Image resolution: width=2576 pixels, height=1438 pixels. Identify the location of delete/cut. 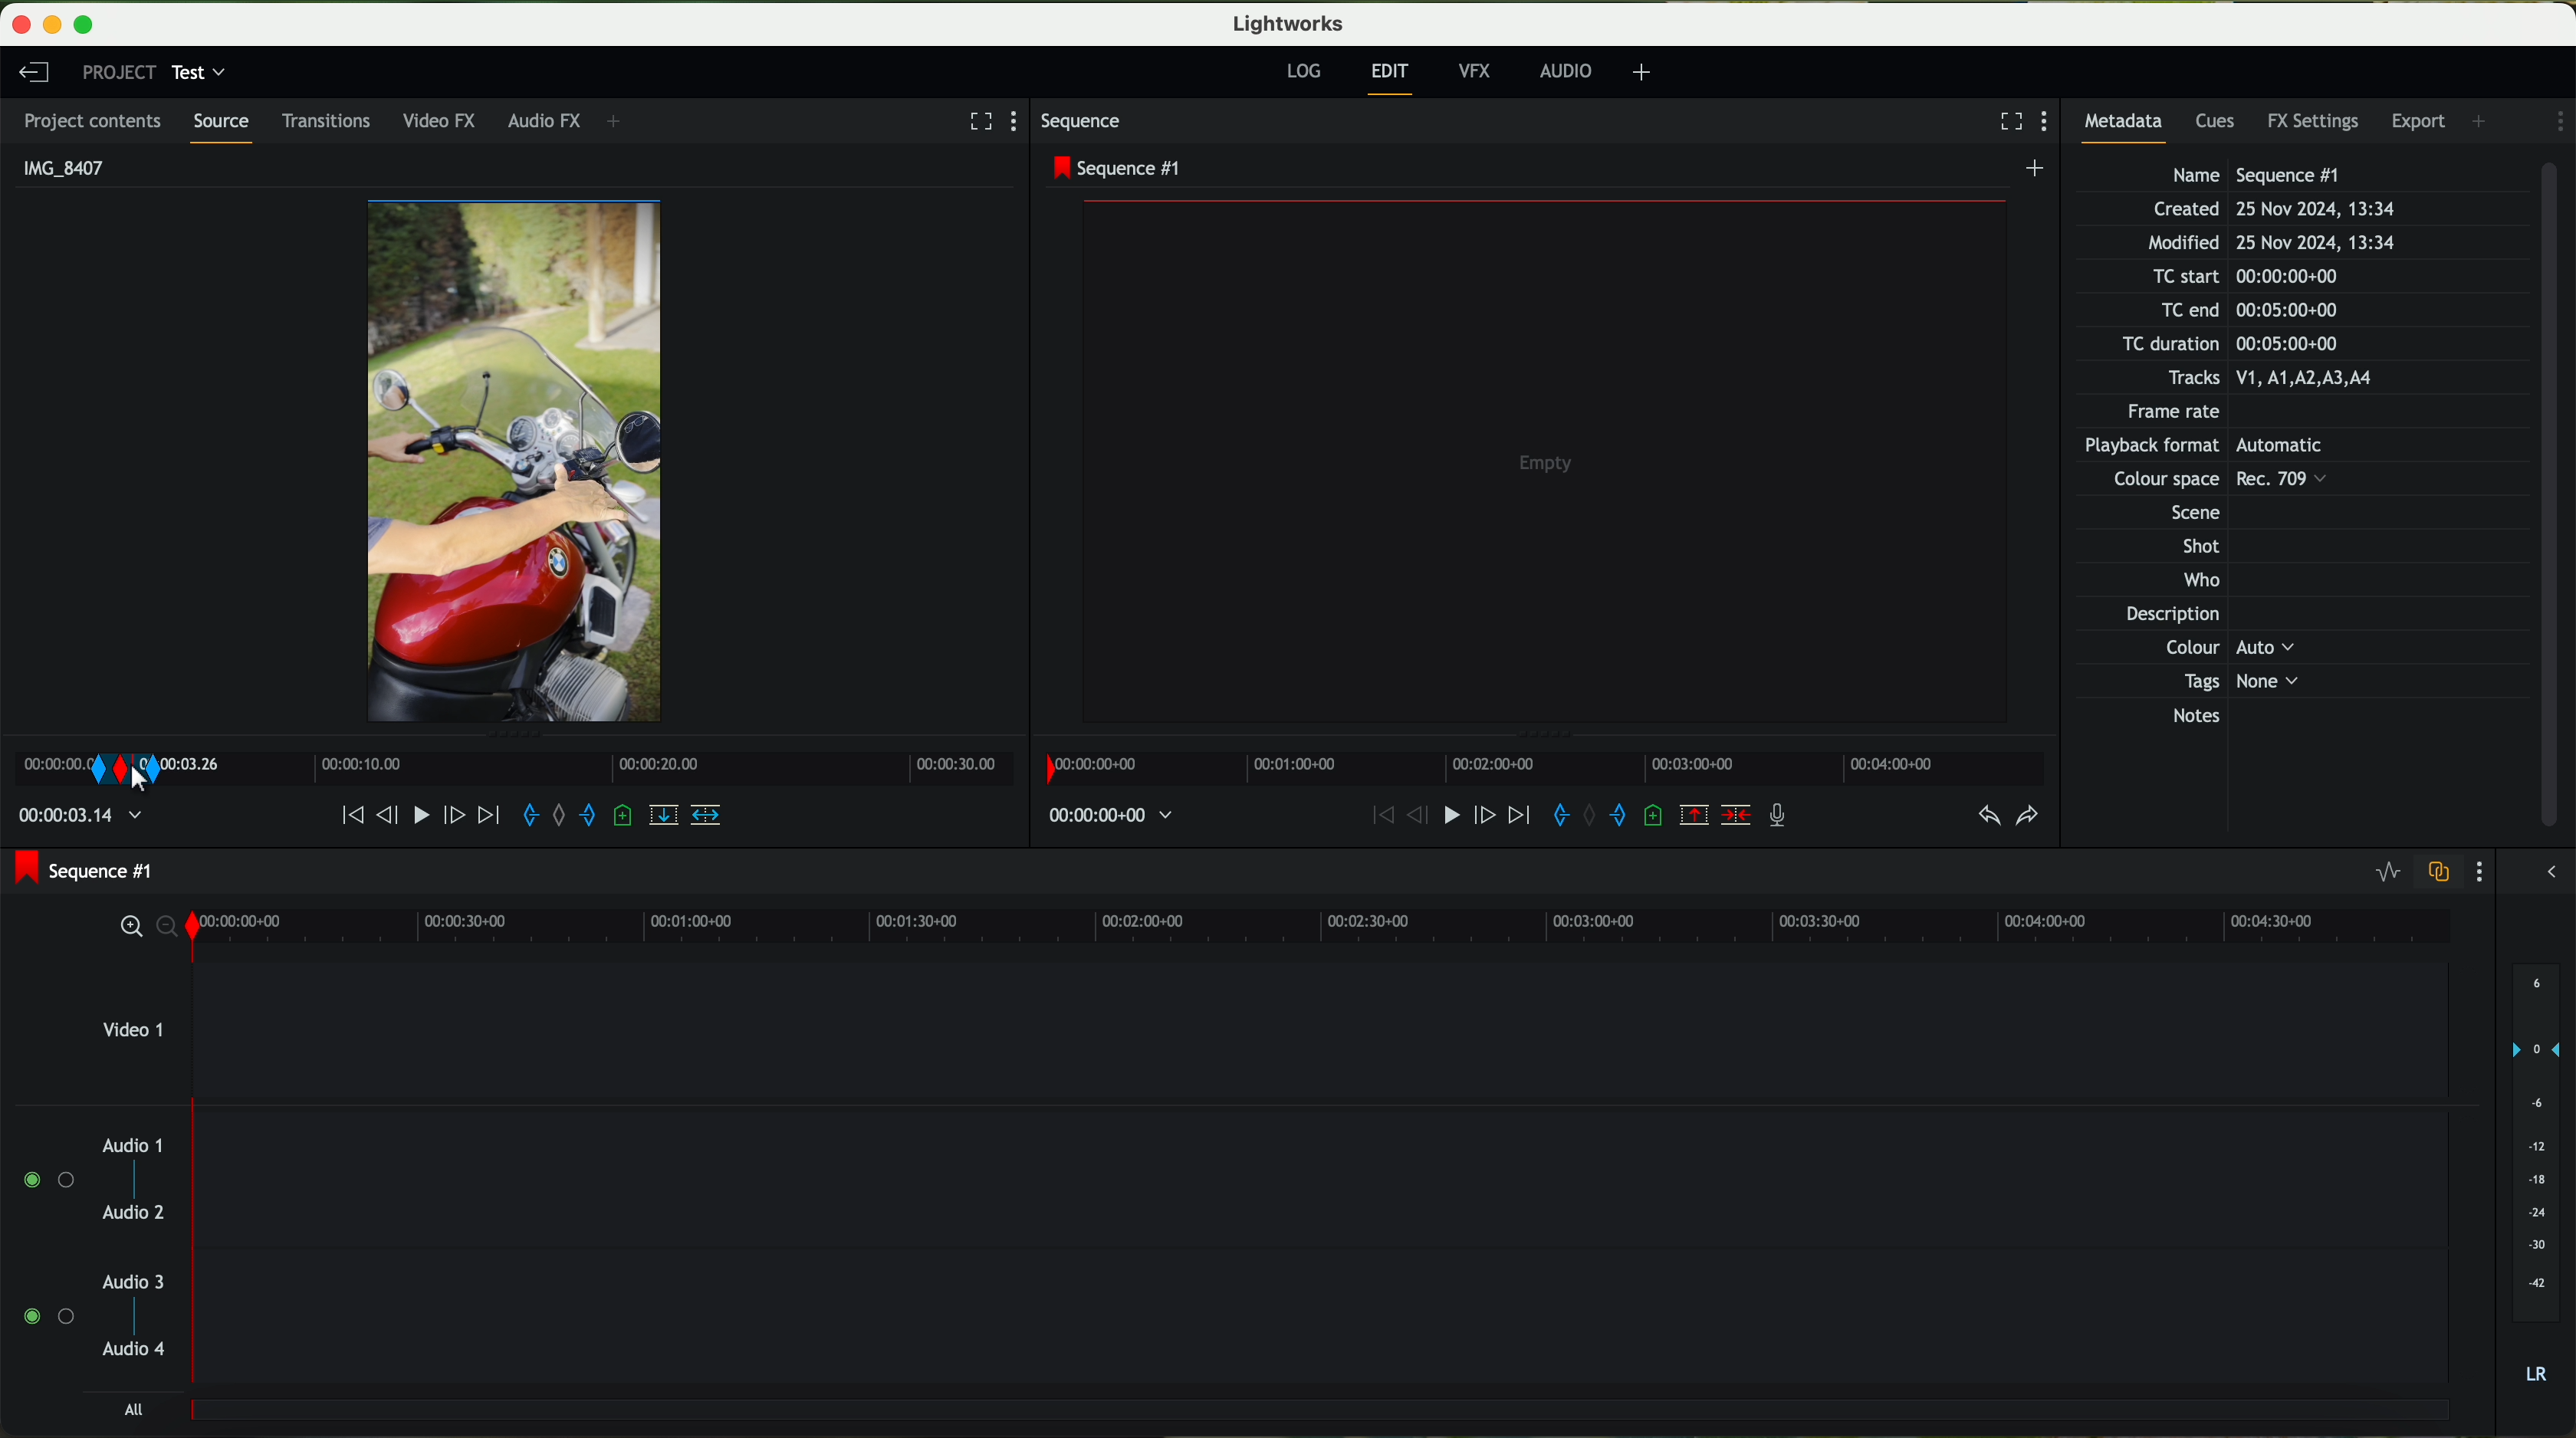
(1736, 816).